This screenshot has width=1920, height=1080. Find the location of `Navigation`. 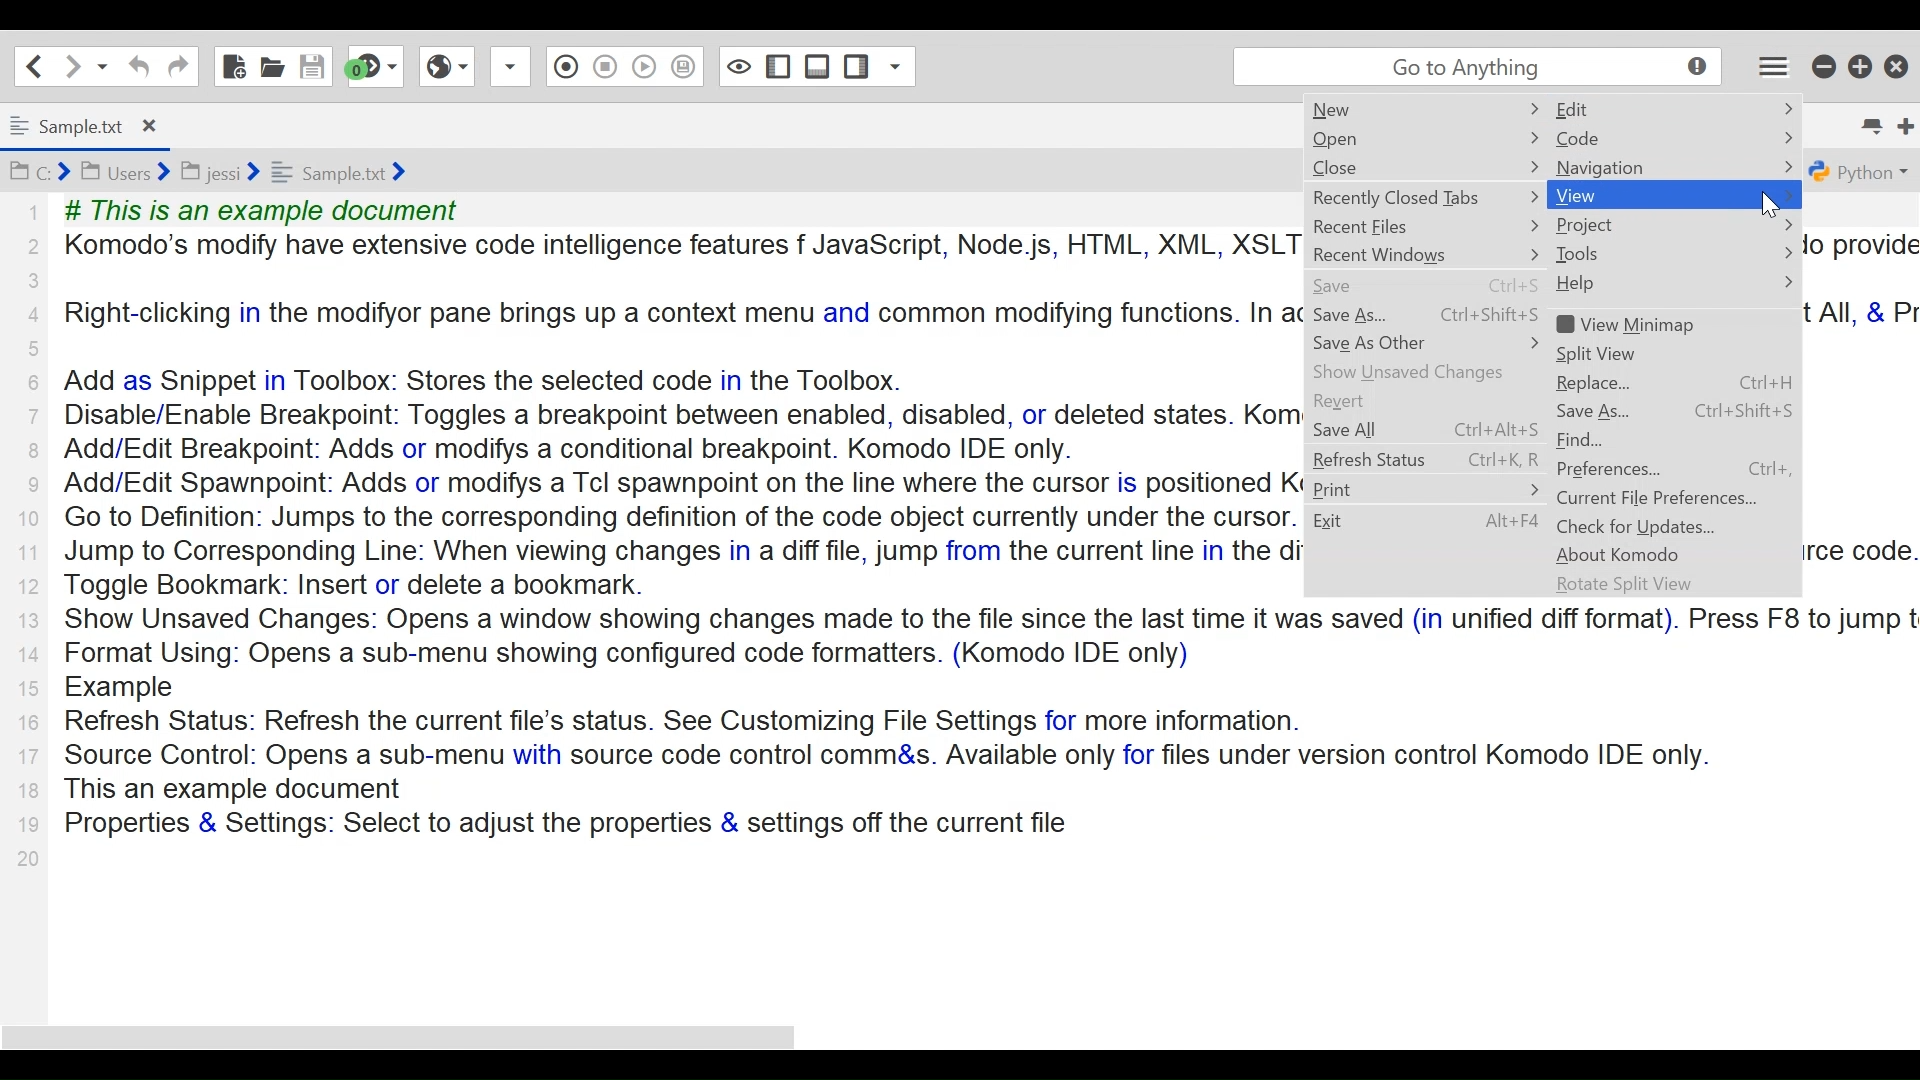

Navigation is located at coordinates (1611, 167).